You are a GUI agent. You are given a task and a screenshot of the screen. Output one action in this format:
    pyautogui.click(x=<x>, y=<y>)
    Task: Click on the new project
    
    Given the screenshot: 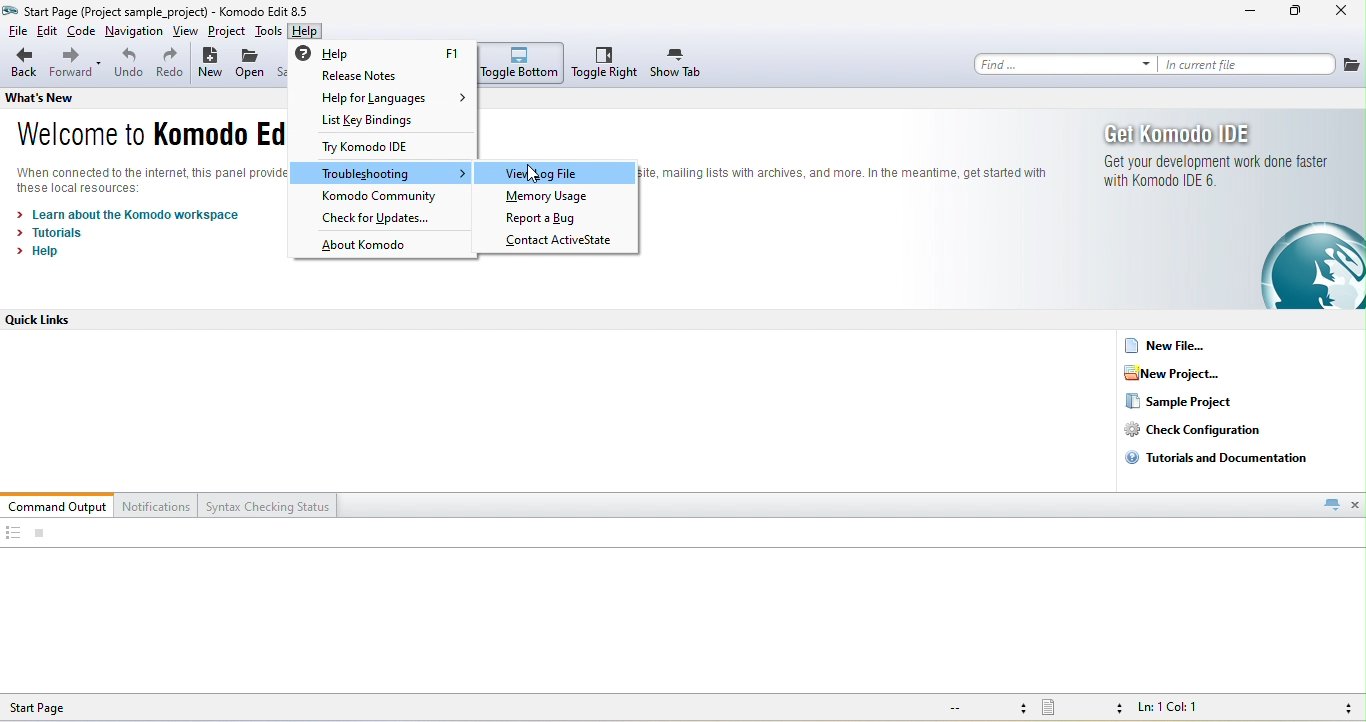 What is the action you would take?
    pyautogui.click(x=1185, y=373)
    